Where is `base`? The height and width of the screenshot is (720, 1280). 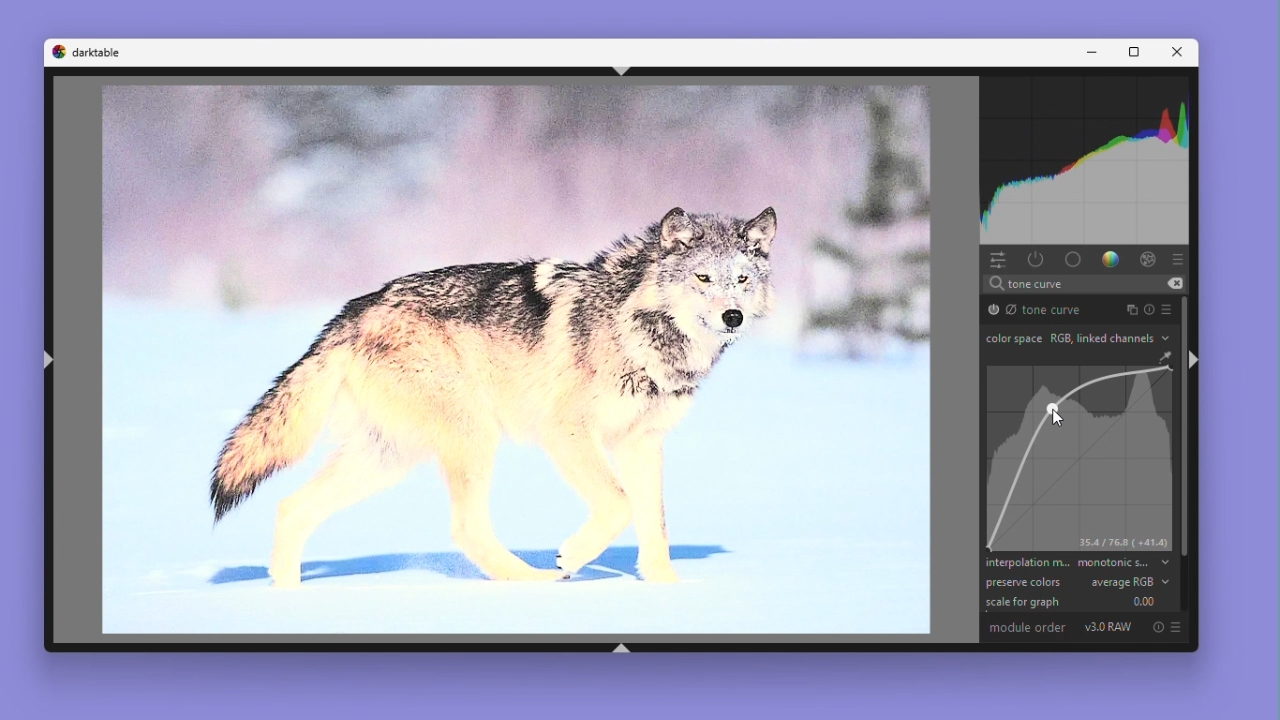 base is located at coordinates (1073, 259).